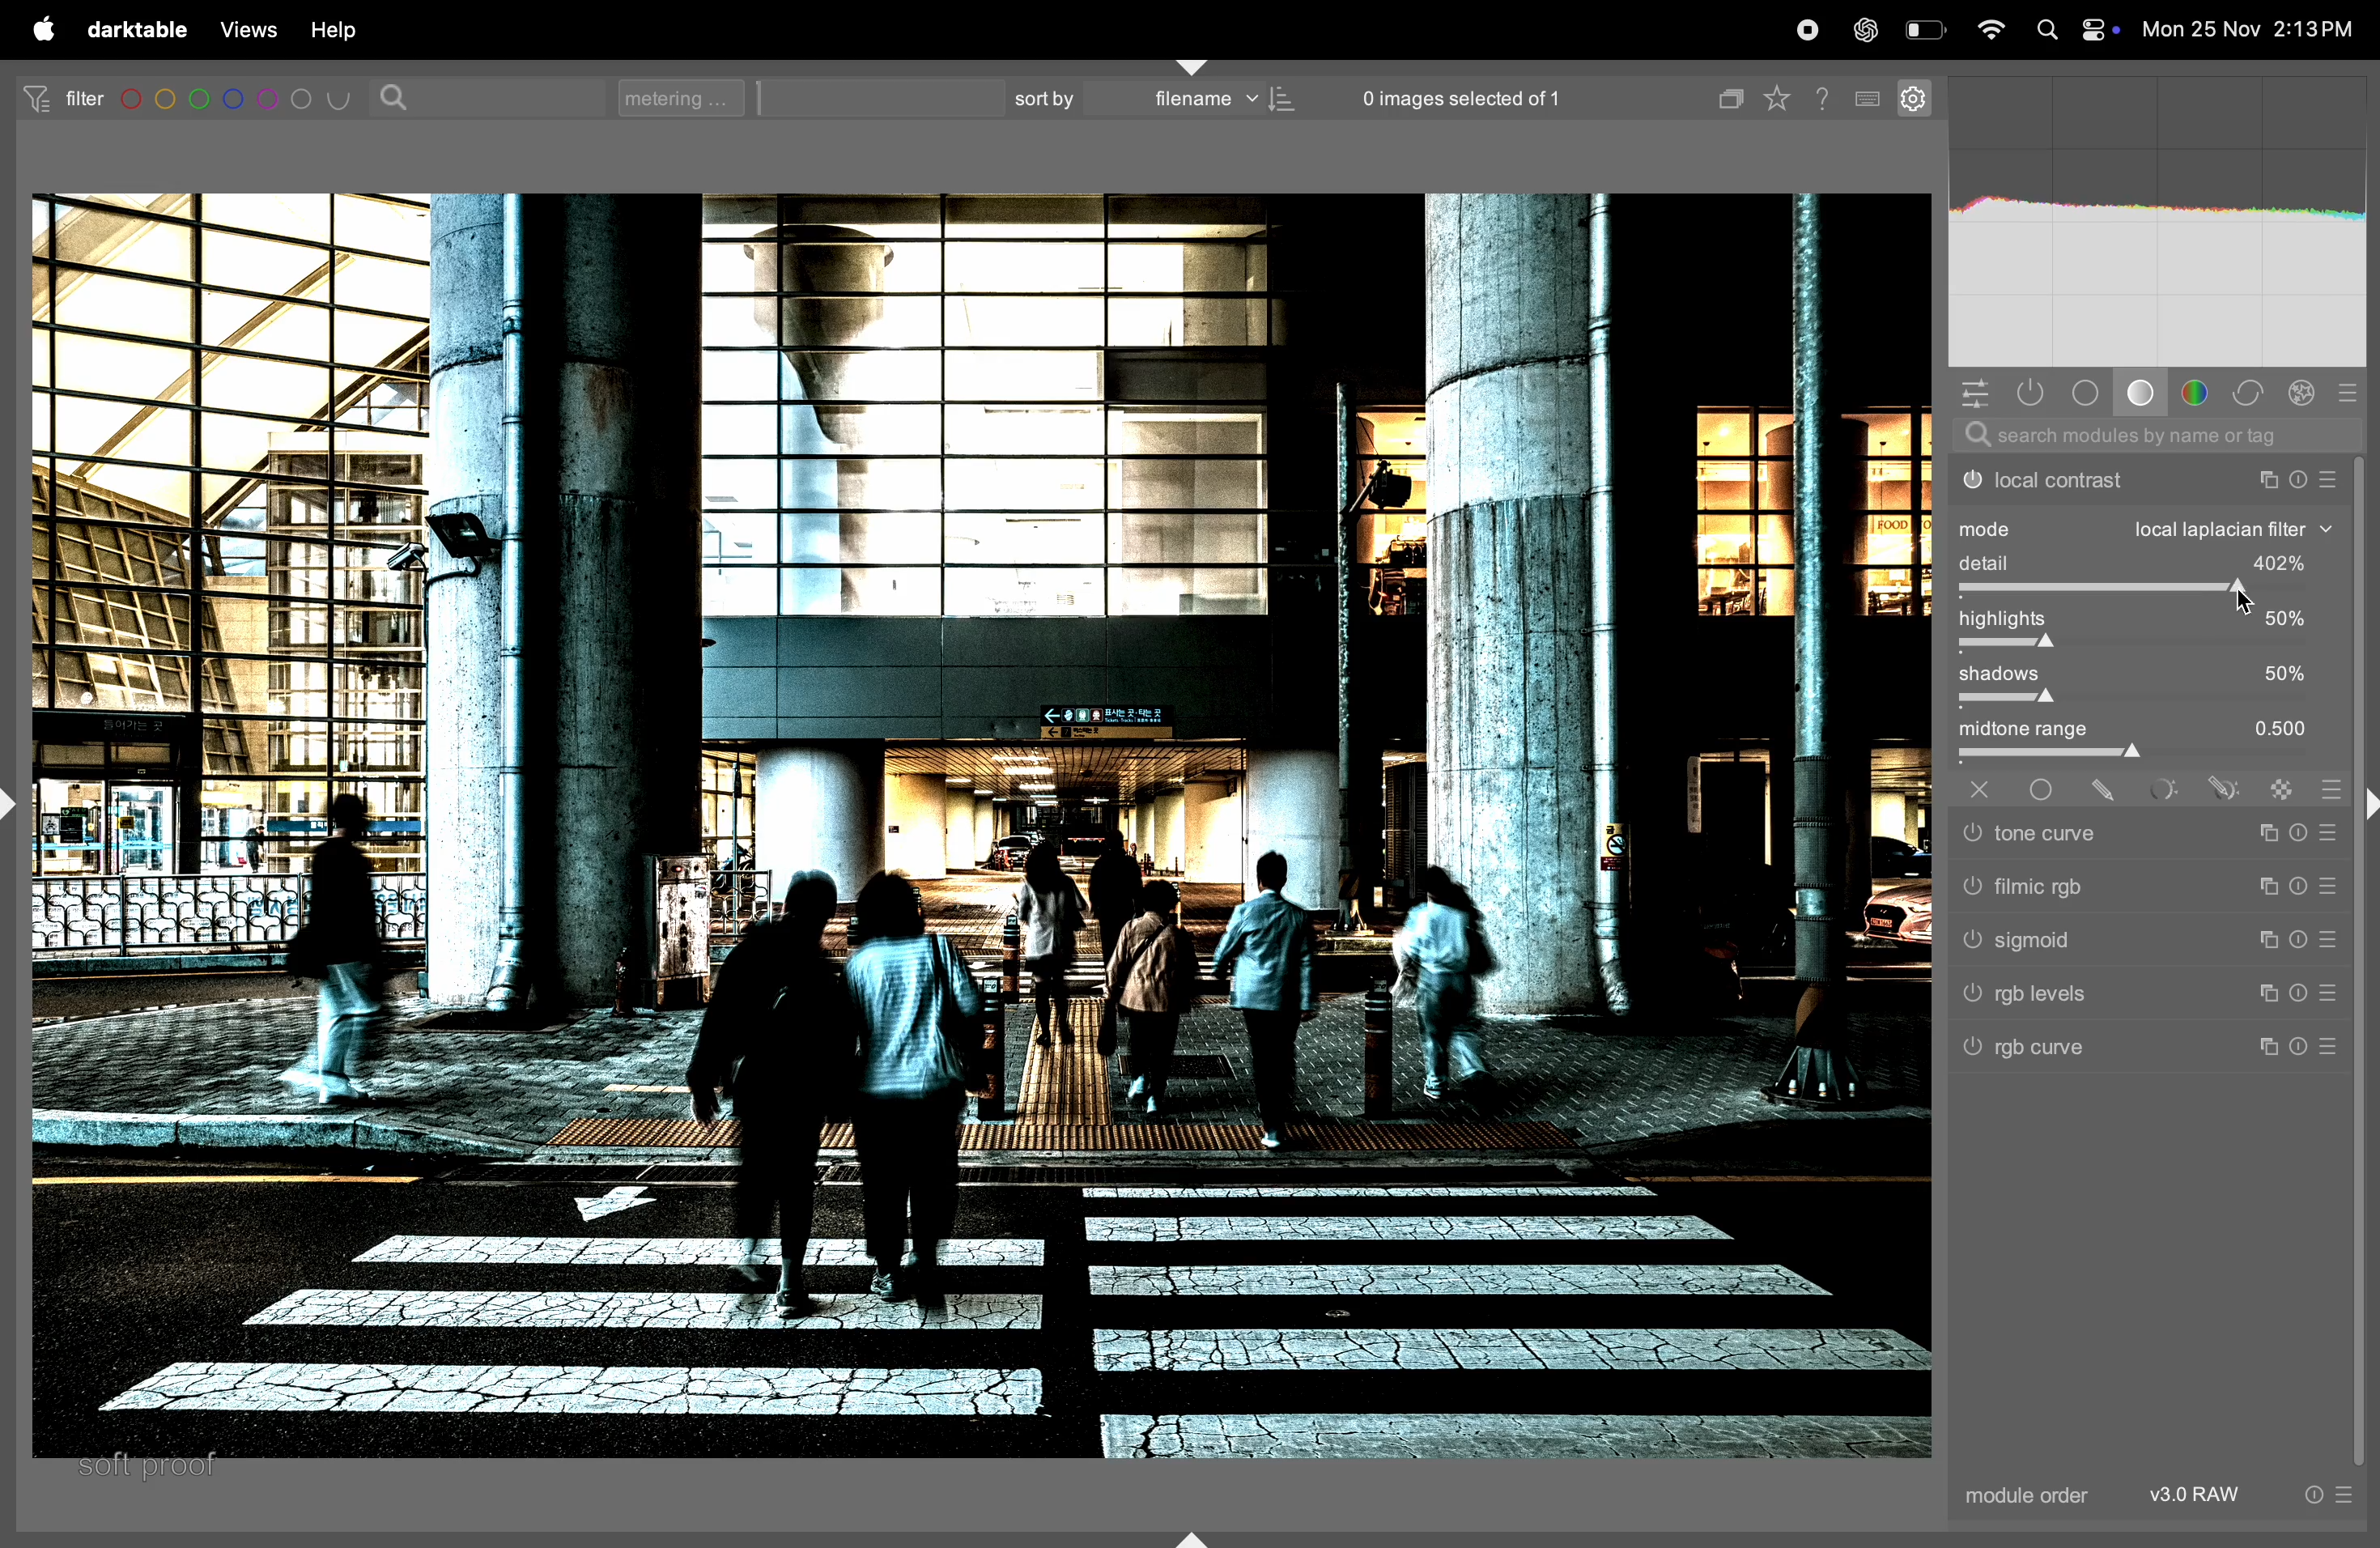  I want to click on settings, so click(1912, 96).